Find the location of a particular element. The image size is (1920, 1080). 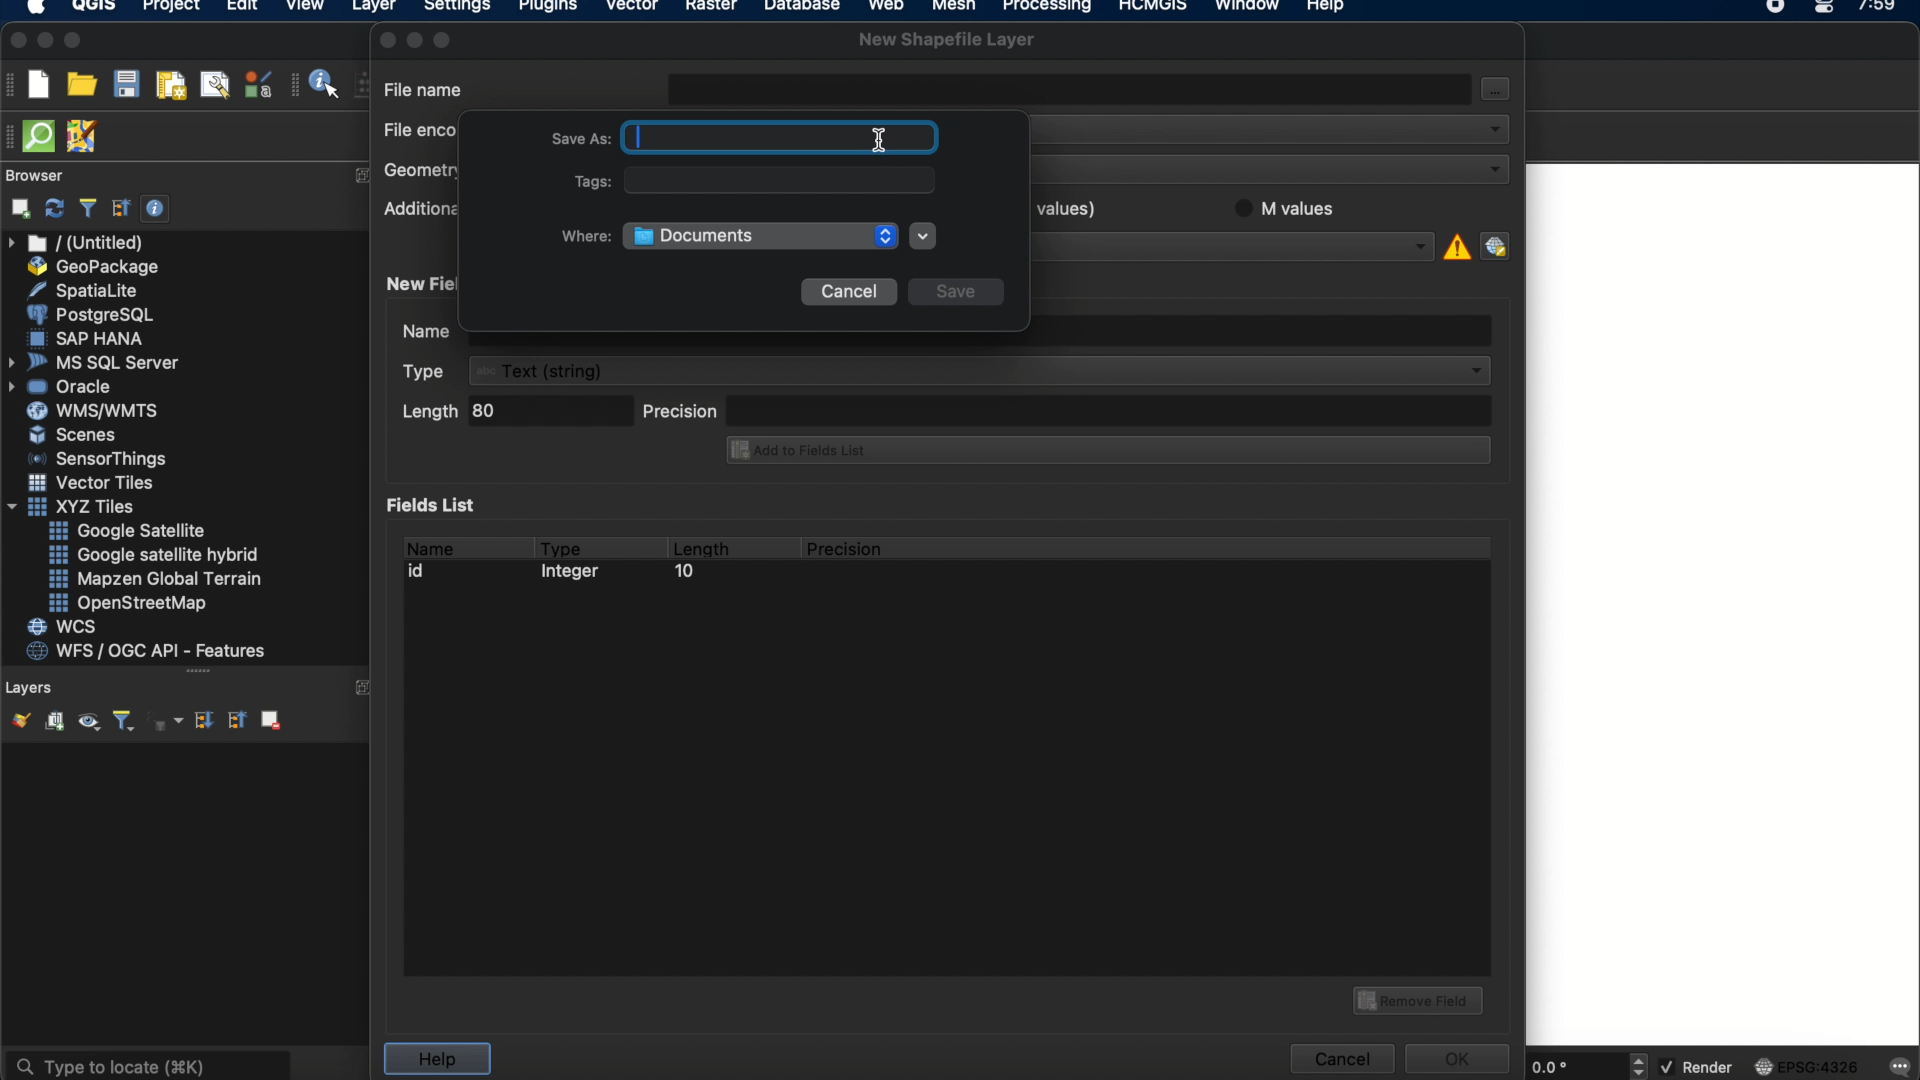

type is located at coordinates (562, 545).